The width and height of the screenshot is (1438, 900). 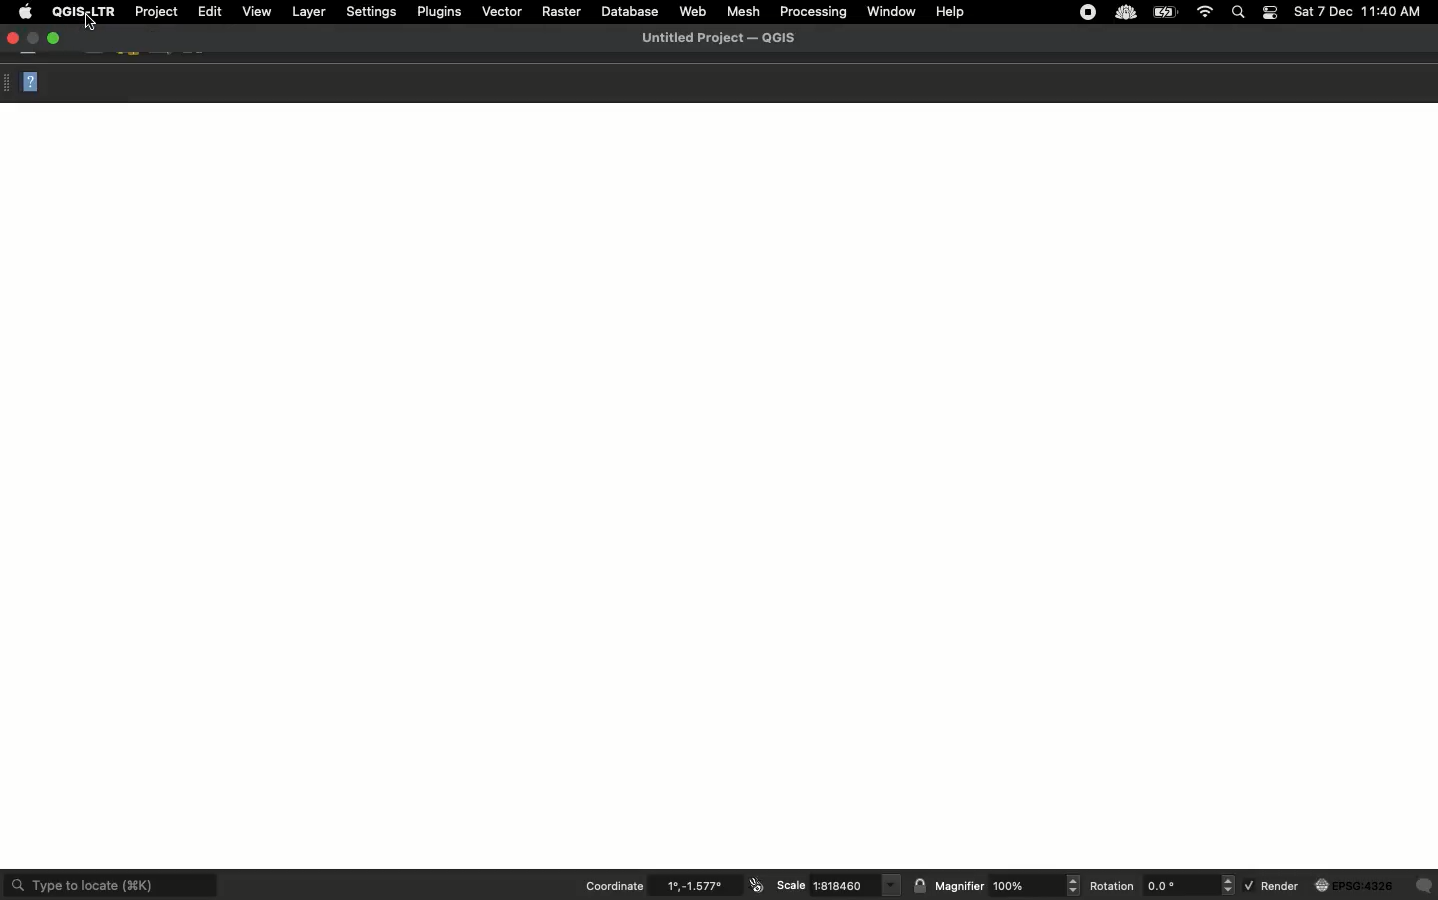 What do you see at coordinates (815, 12) in the screenshot?
I see `Processing` at bounding box center [815, 12].